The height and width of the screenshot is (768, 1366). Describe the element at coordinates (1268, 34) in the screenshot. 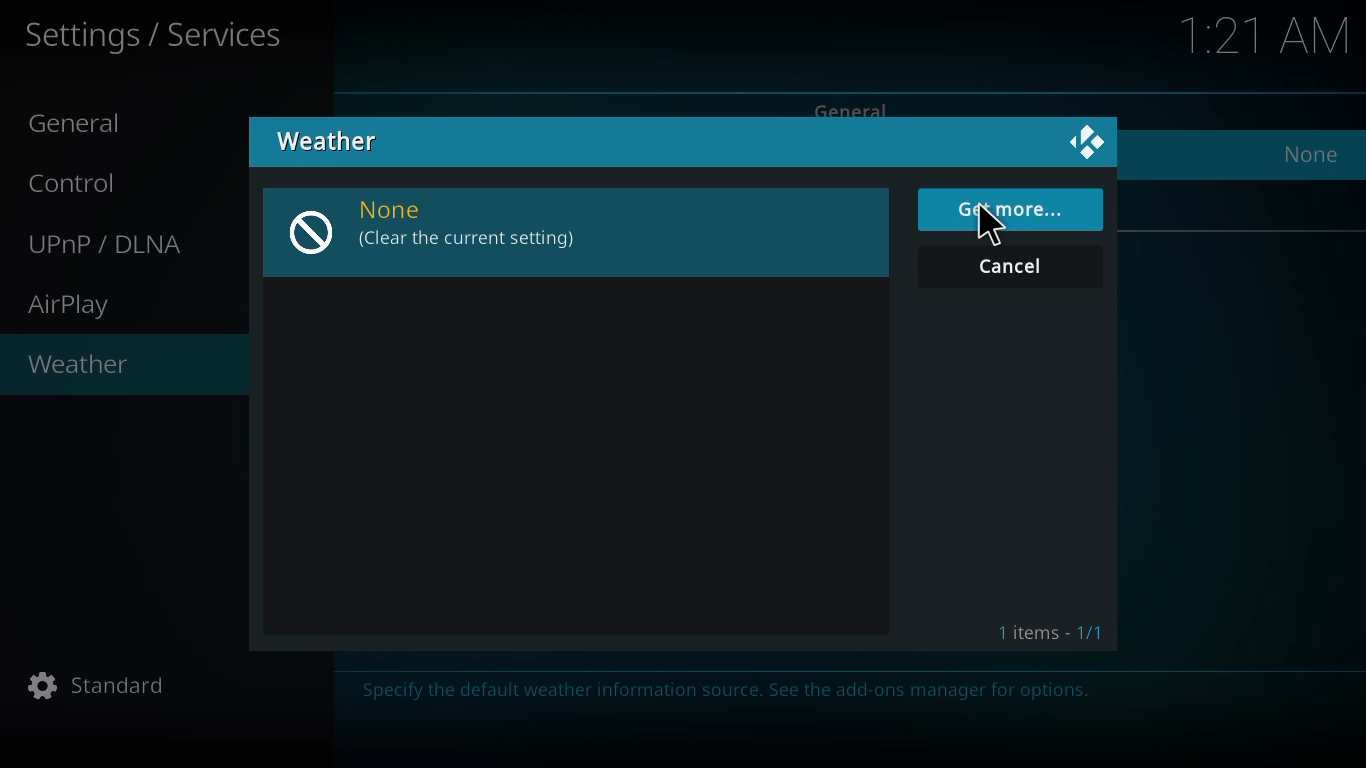

I see `time` at that location.